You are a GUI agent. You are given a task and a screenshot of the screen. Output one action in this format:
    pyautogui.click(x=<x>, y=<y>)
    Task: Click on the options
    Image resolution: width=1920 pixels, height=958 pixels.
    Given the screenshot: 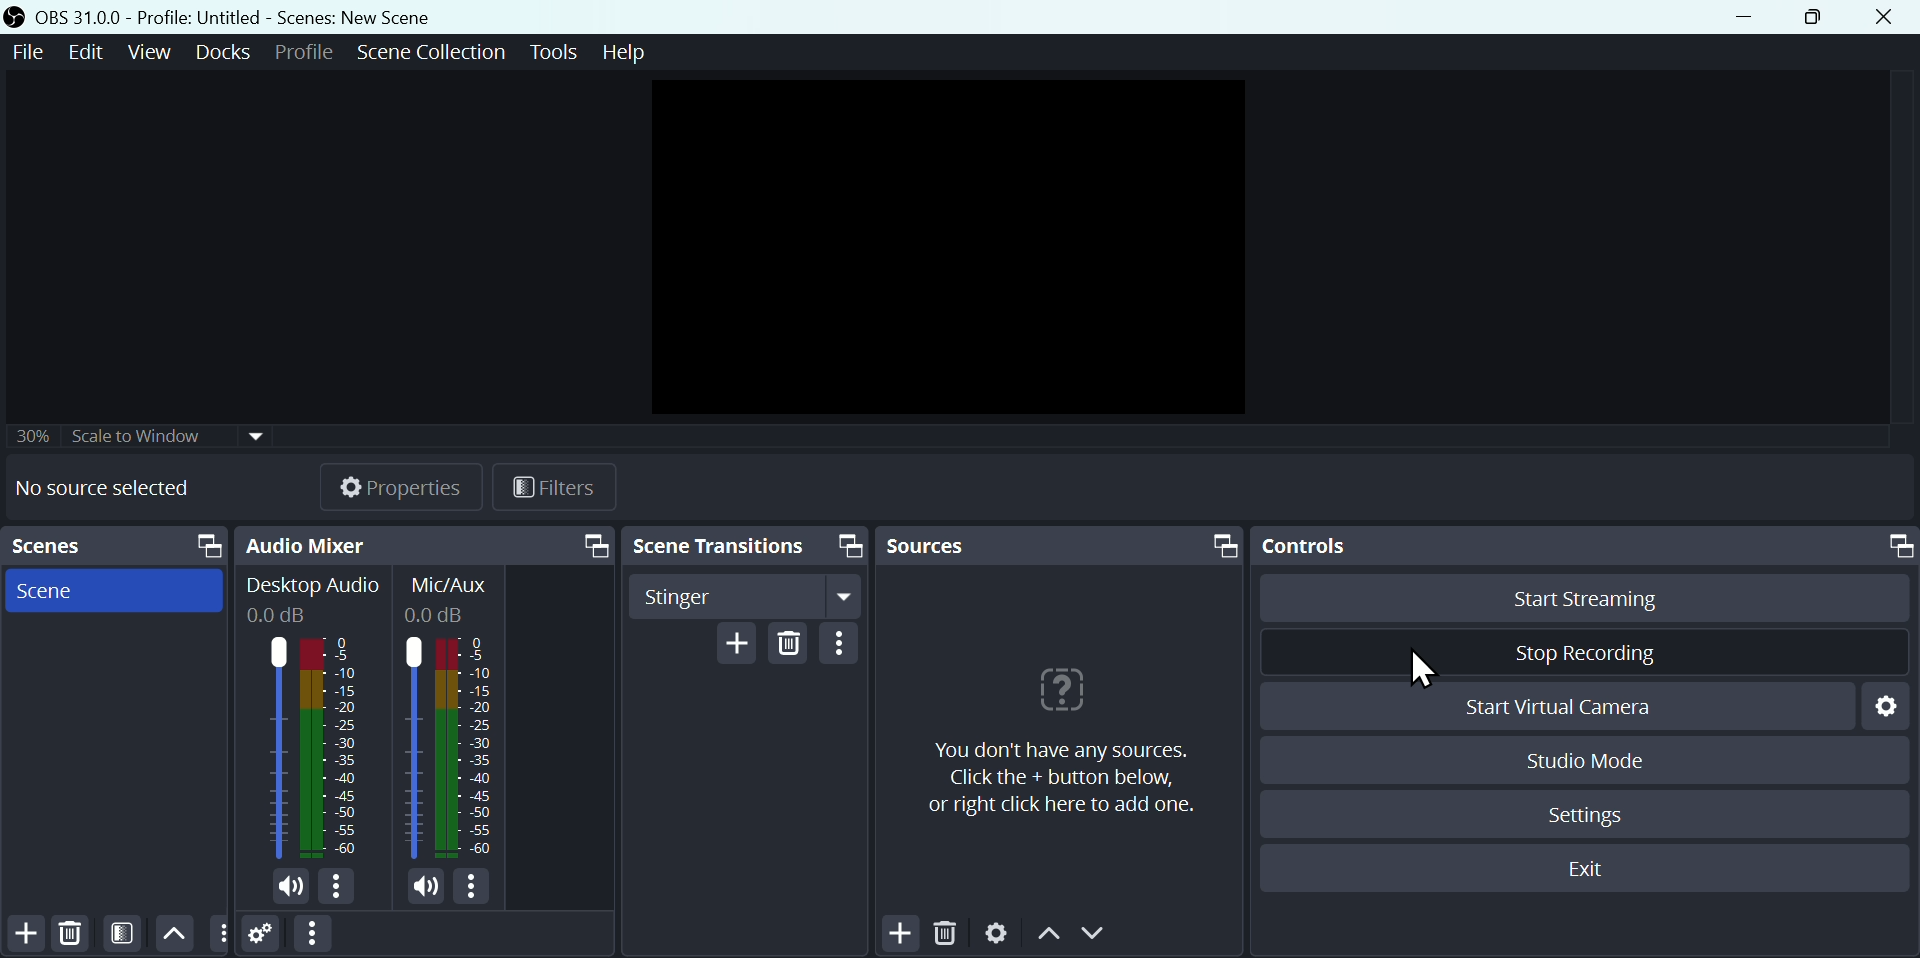 What is the action you would take?
    pyautogui.click(x=472, y=889)
    